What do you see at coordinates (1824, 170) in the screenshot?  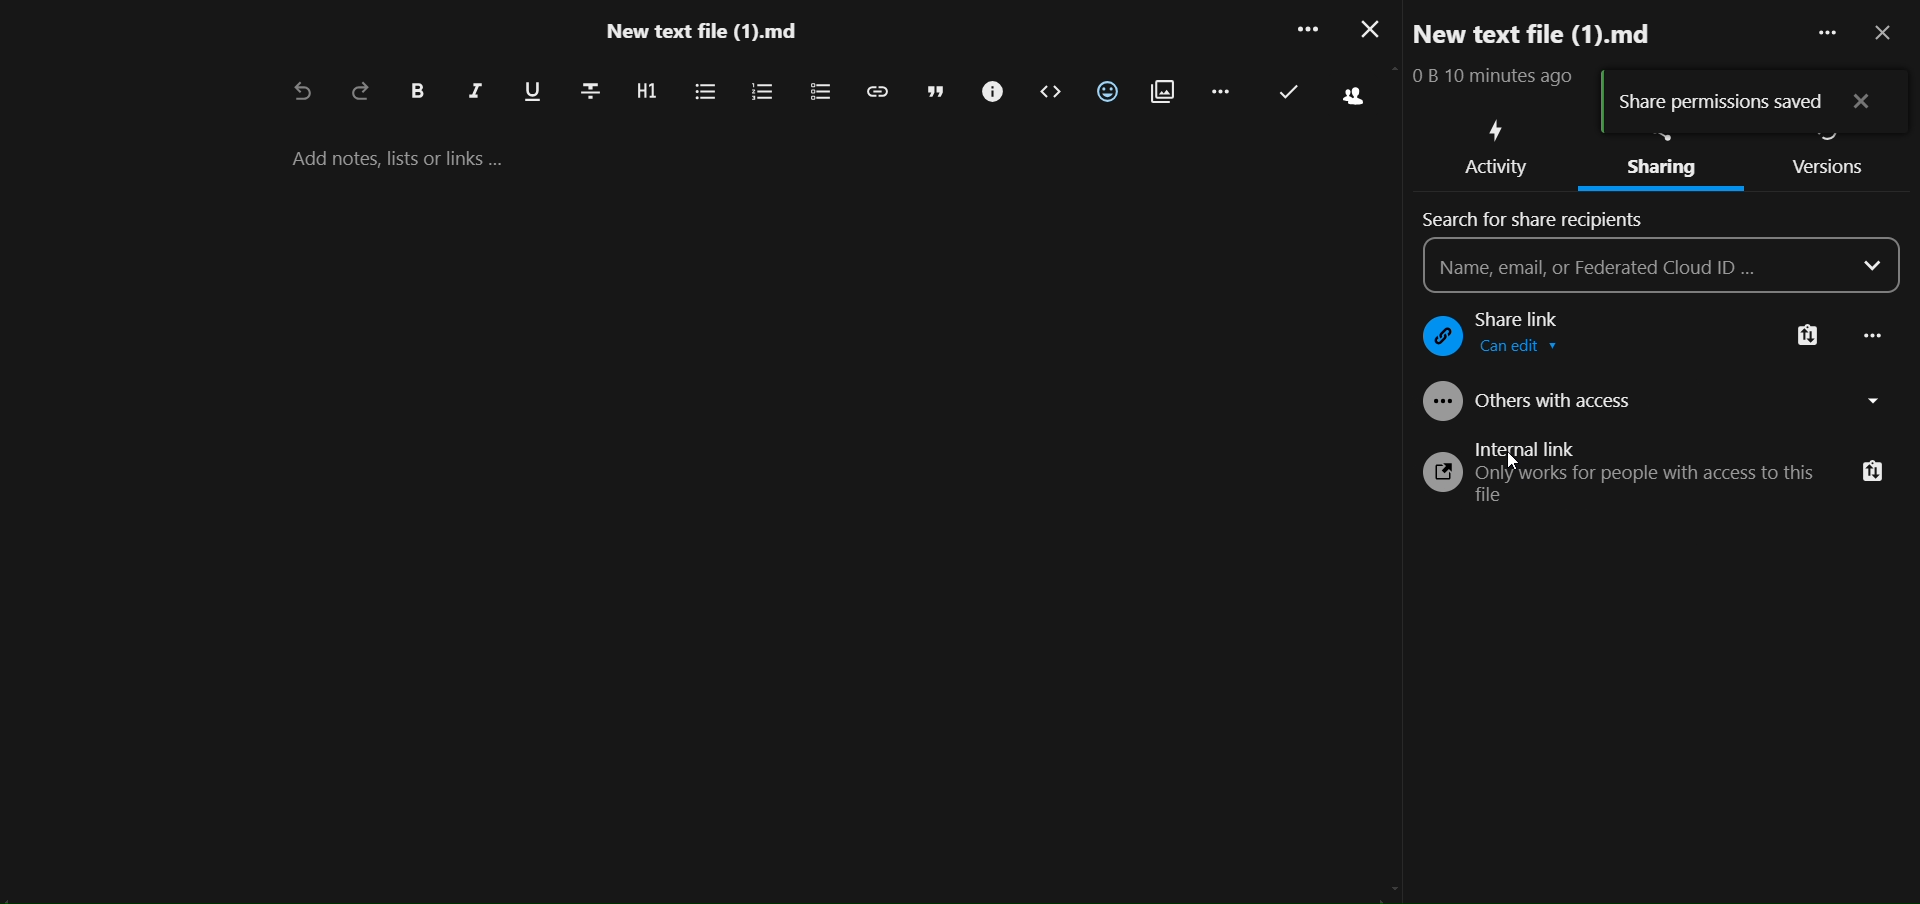 I see `version` at bounding box center [1824, 170].